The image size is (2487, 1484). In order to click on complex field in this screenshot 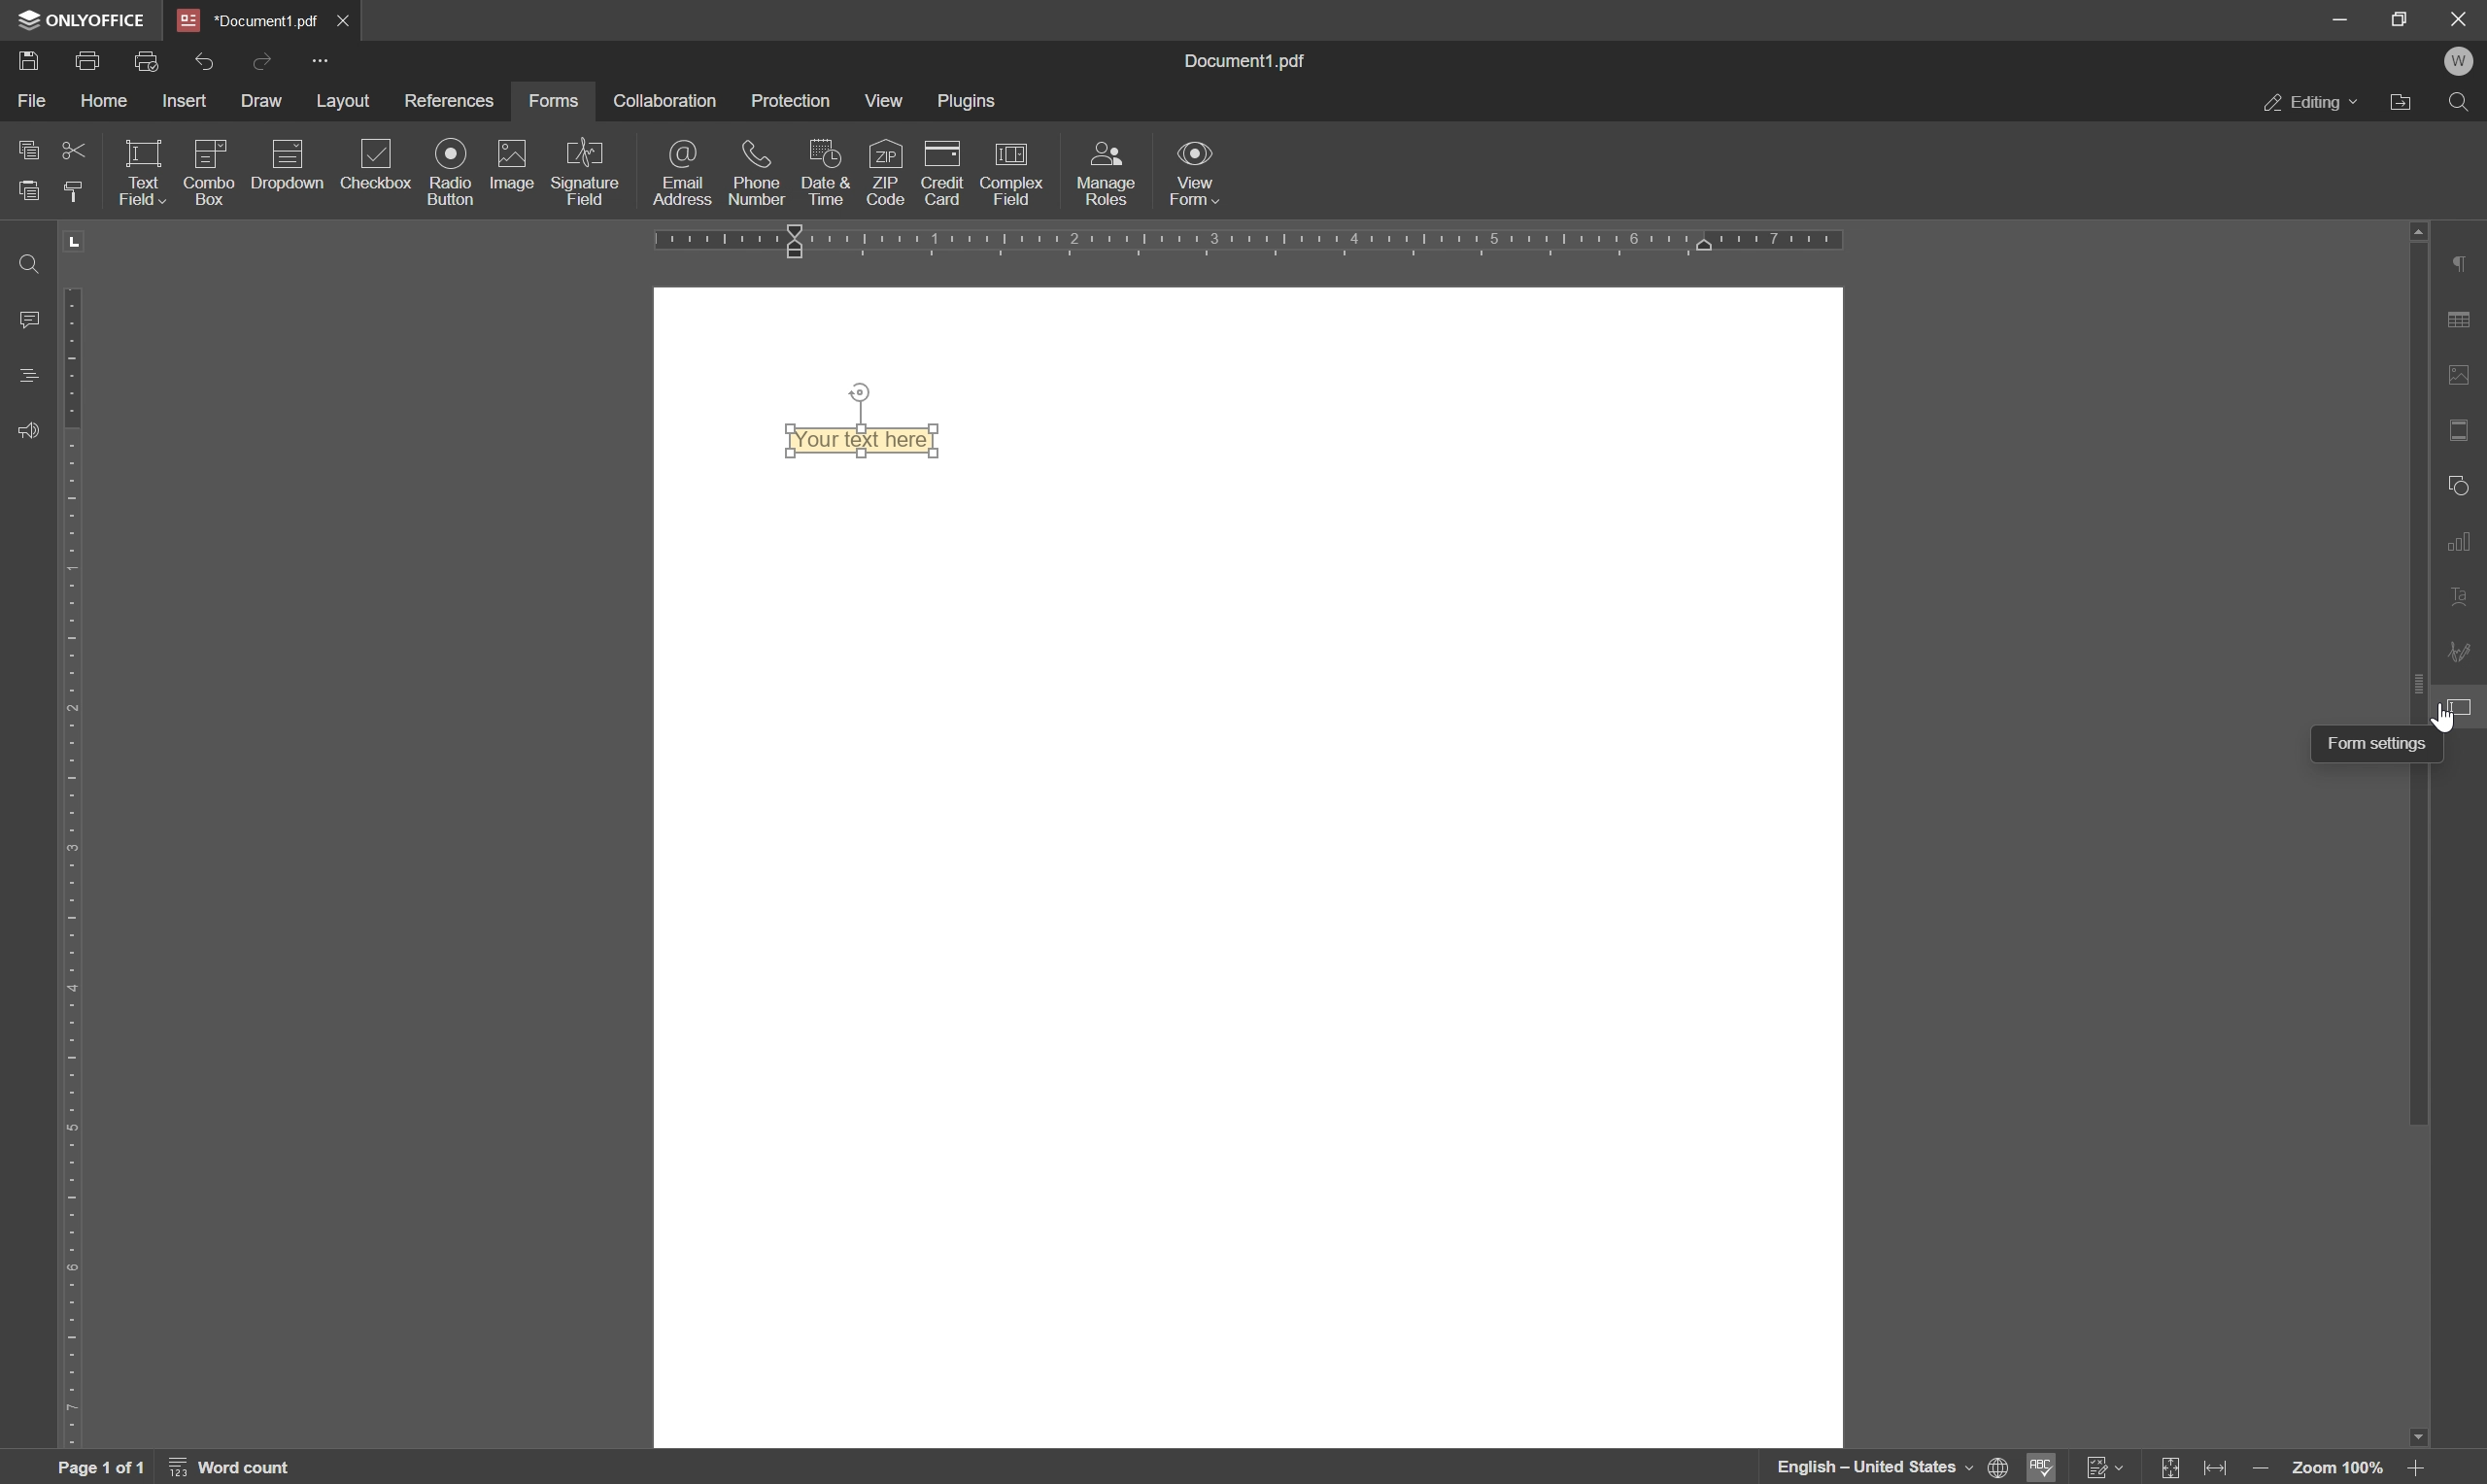, I will do `click(1010, 175)`.